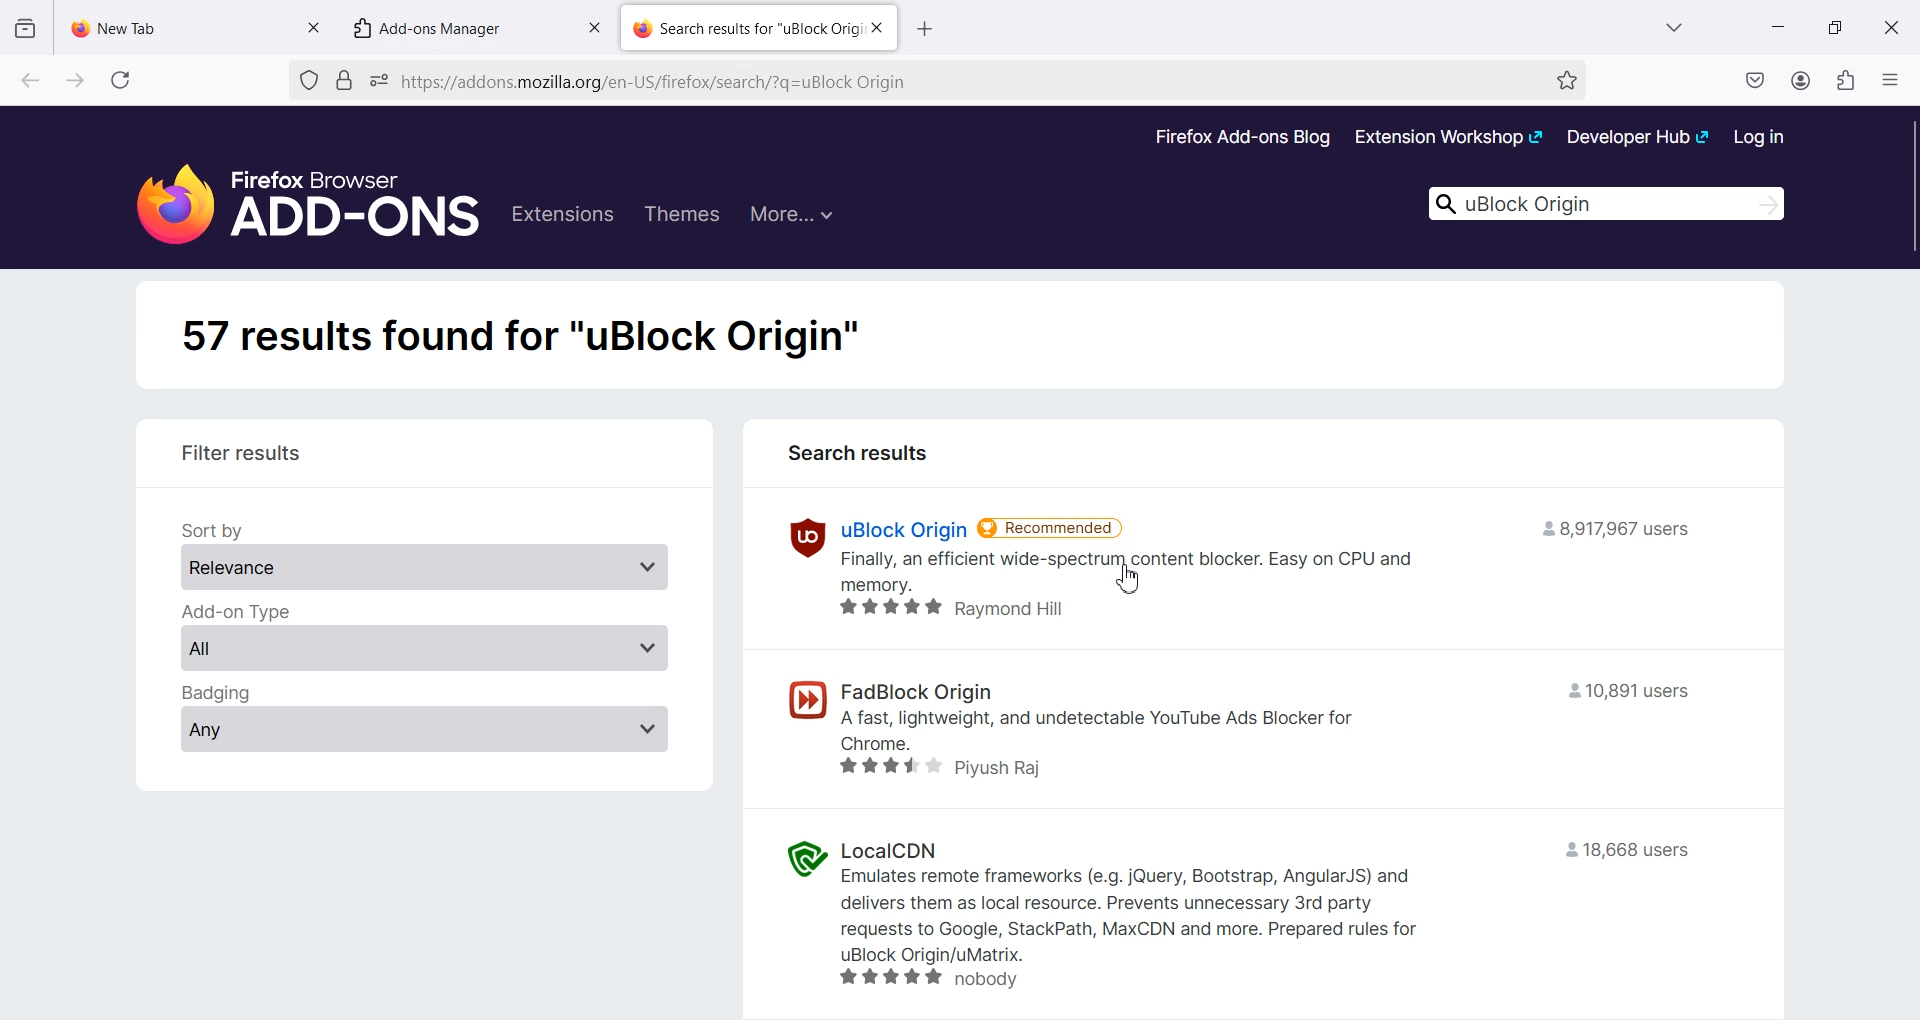 This screenshot has height=1020, width=1920. Describe the element at coordinates (1892, 75) in the screenshot. I see `Open Application Menu` at that location.